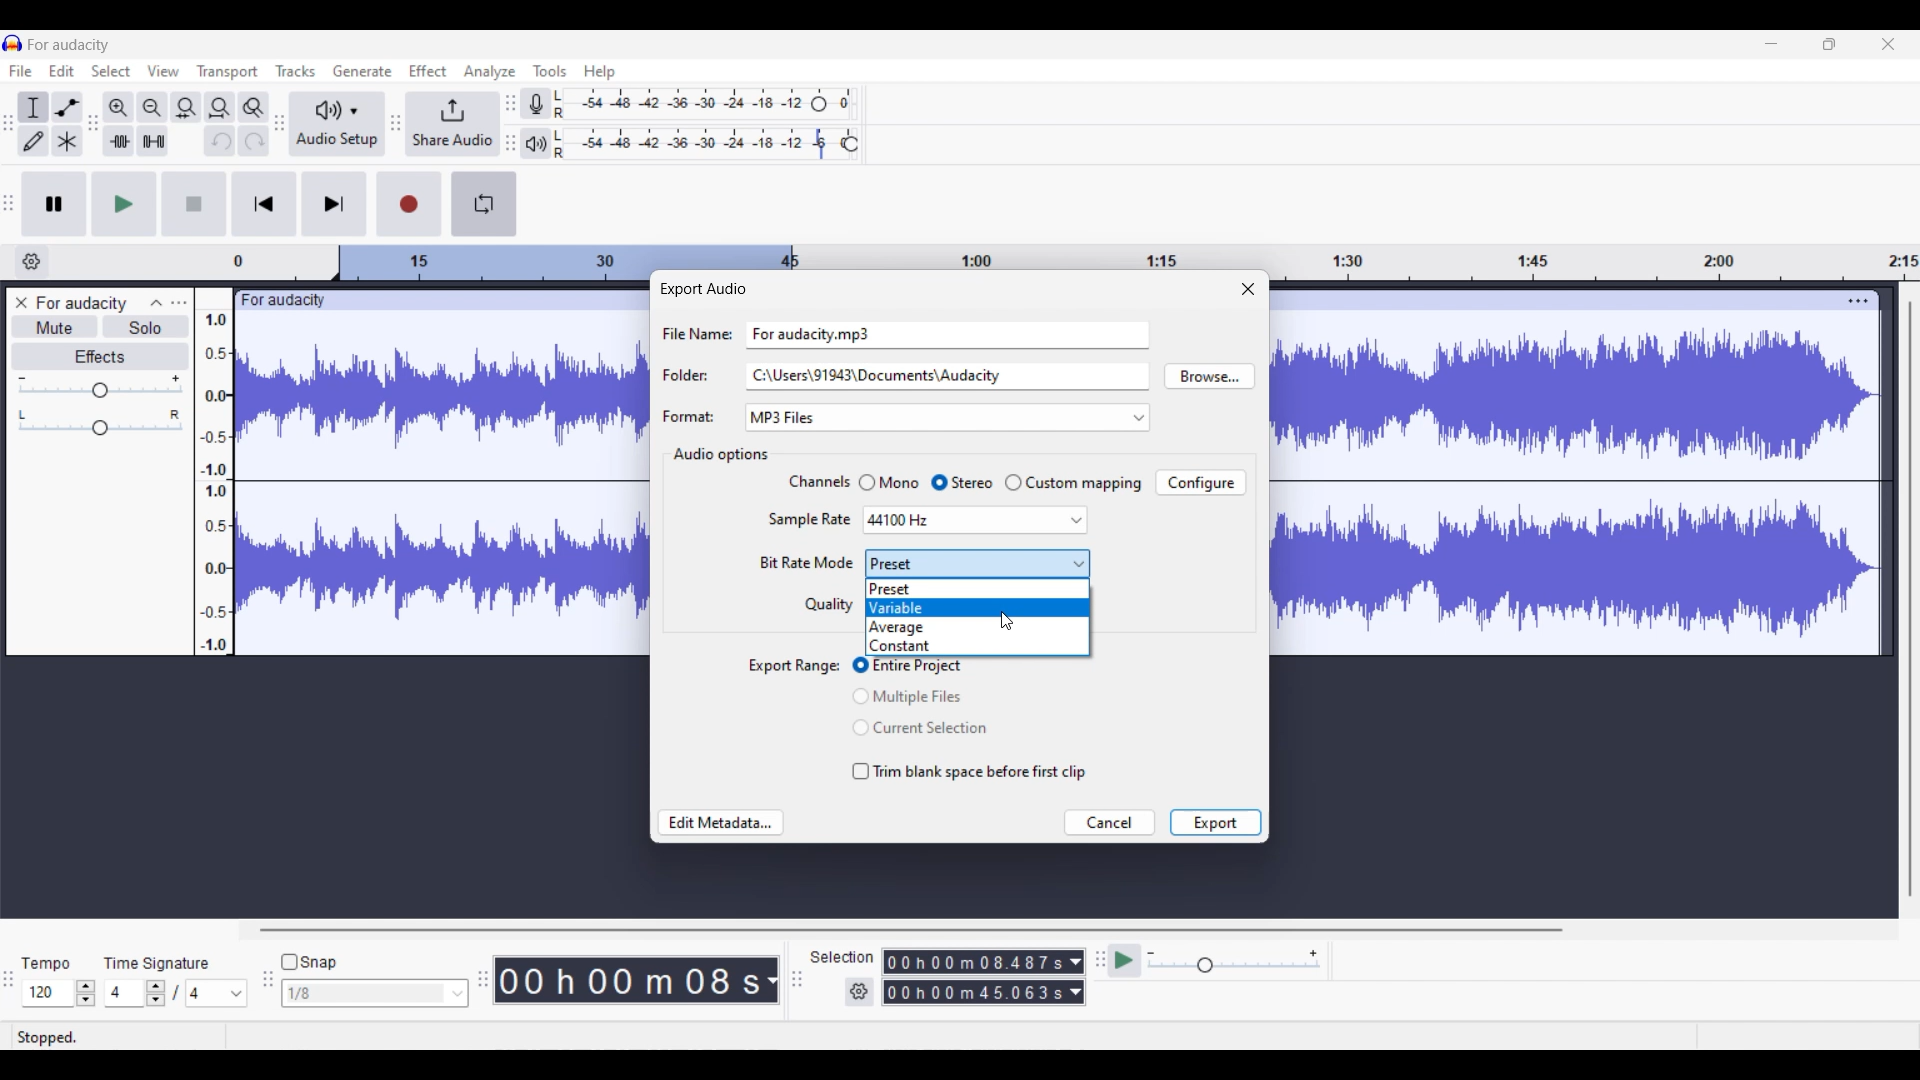  What do you see at coordinates (537, 104) in the screenshot?
I see `Record meter` at bounding box center [537, 104].